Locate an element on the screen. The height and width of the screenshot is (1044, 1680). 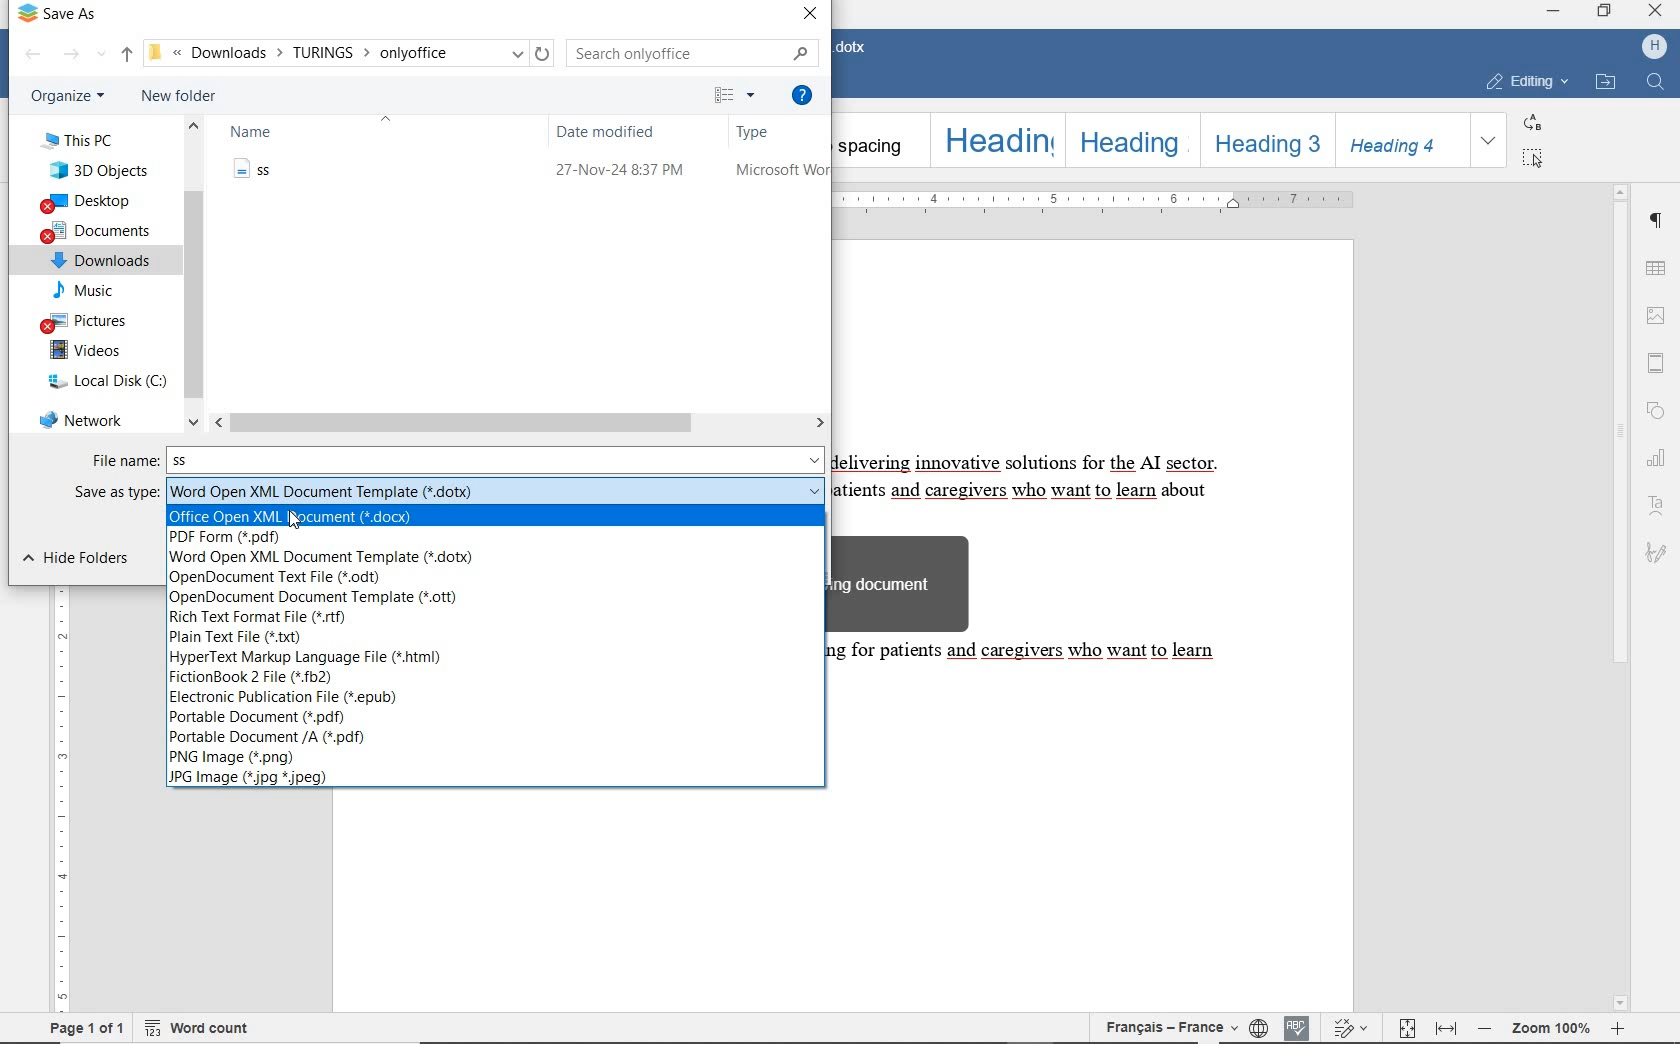
ss is located at coordinates (499, 460).